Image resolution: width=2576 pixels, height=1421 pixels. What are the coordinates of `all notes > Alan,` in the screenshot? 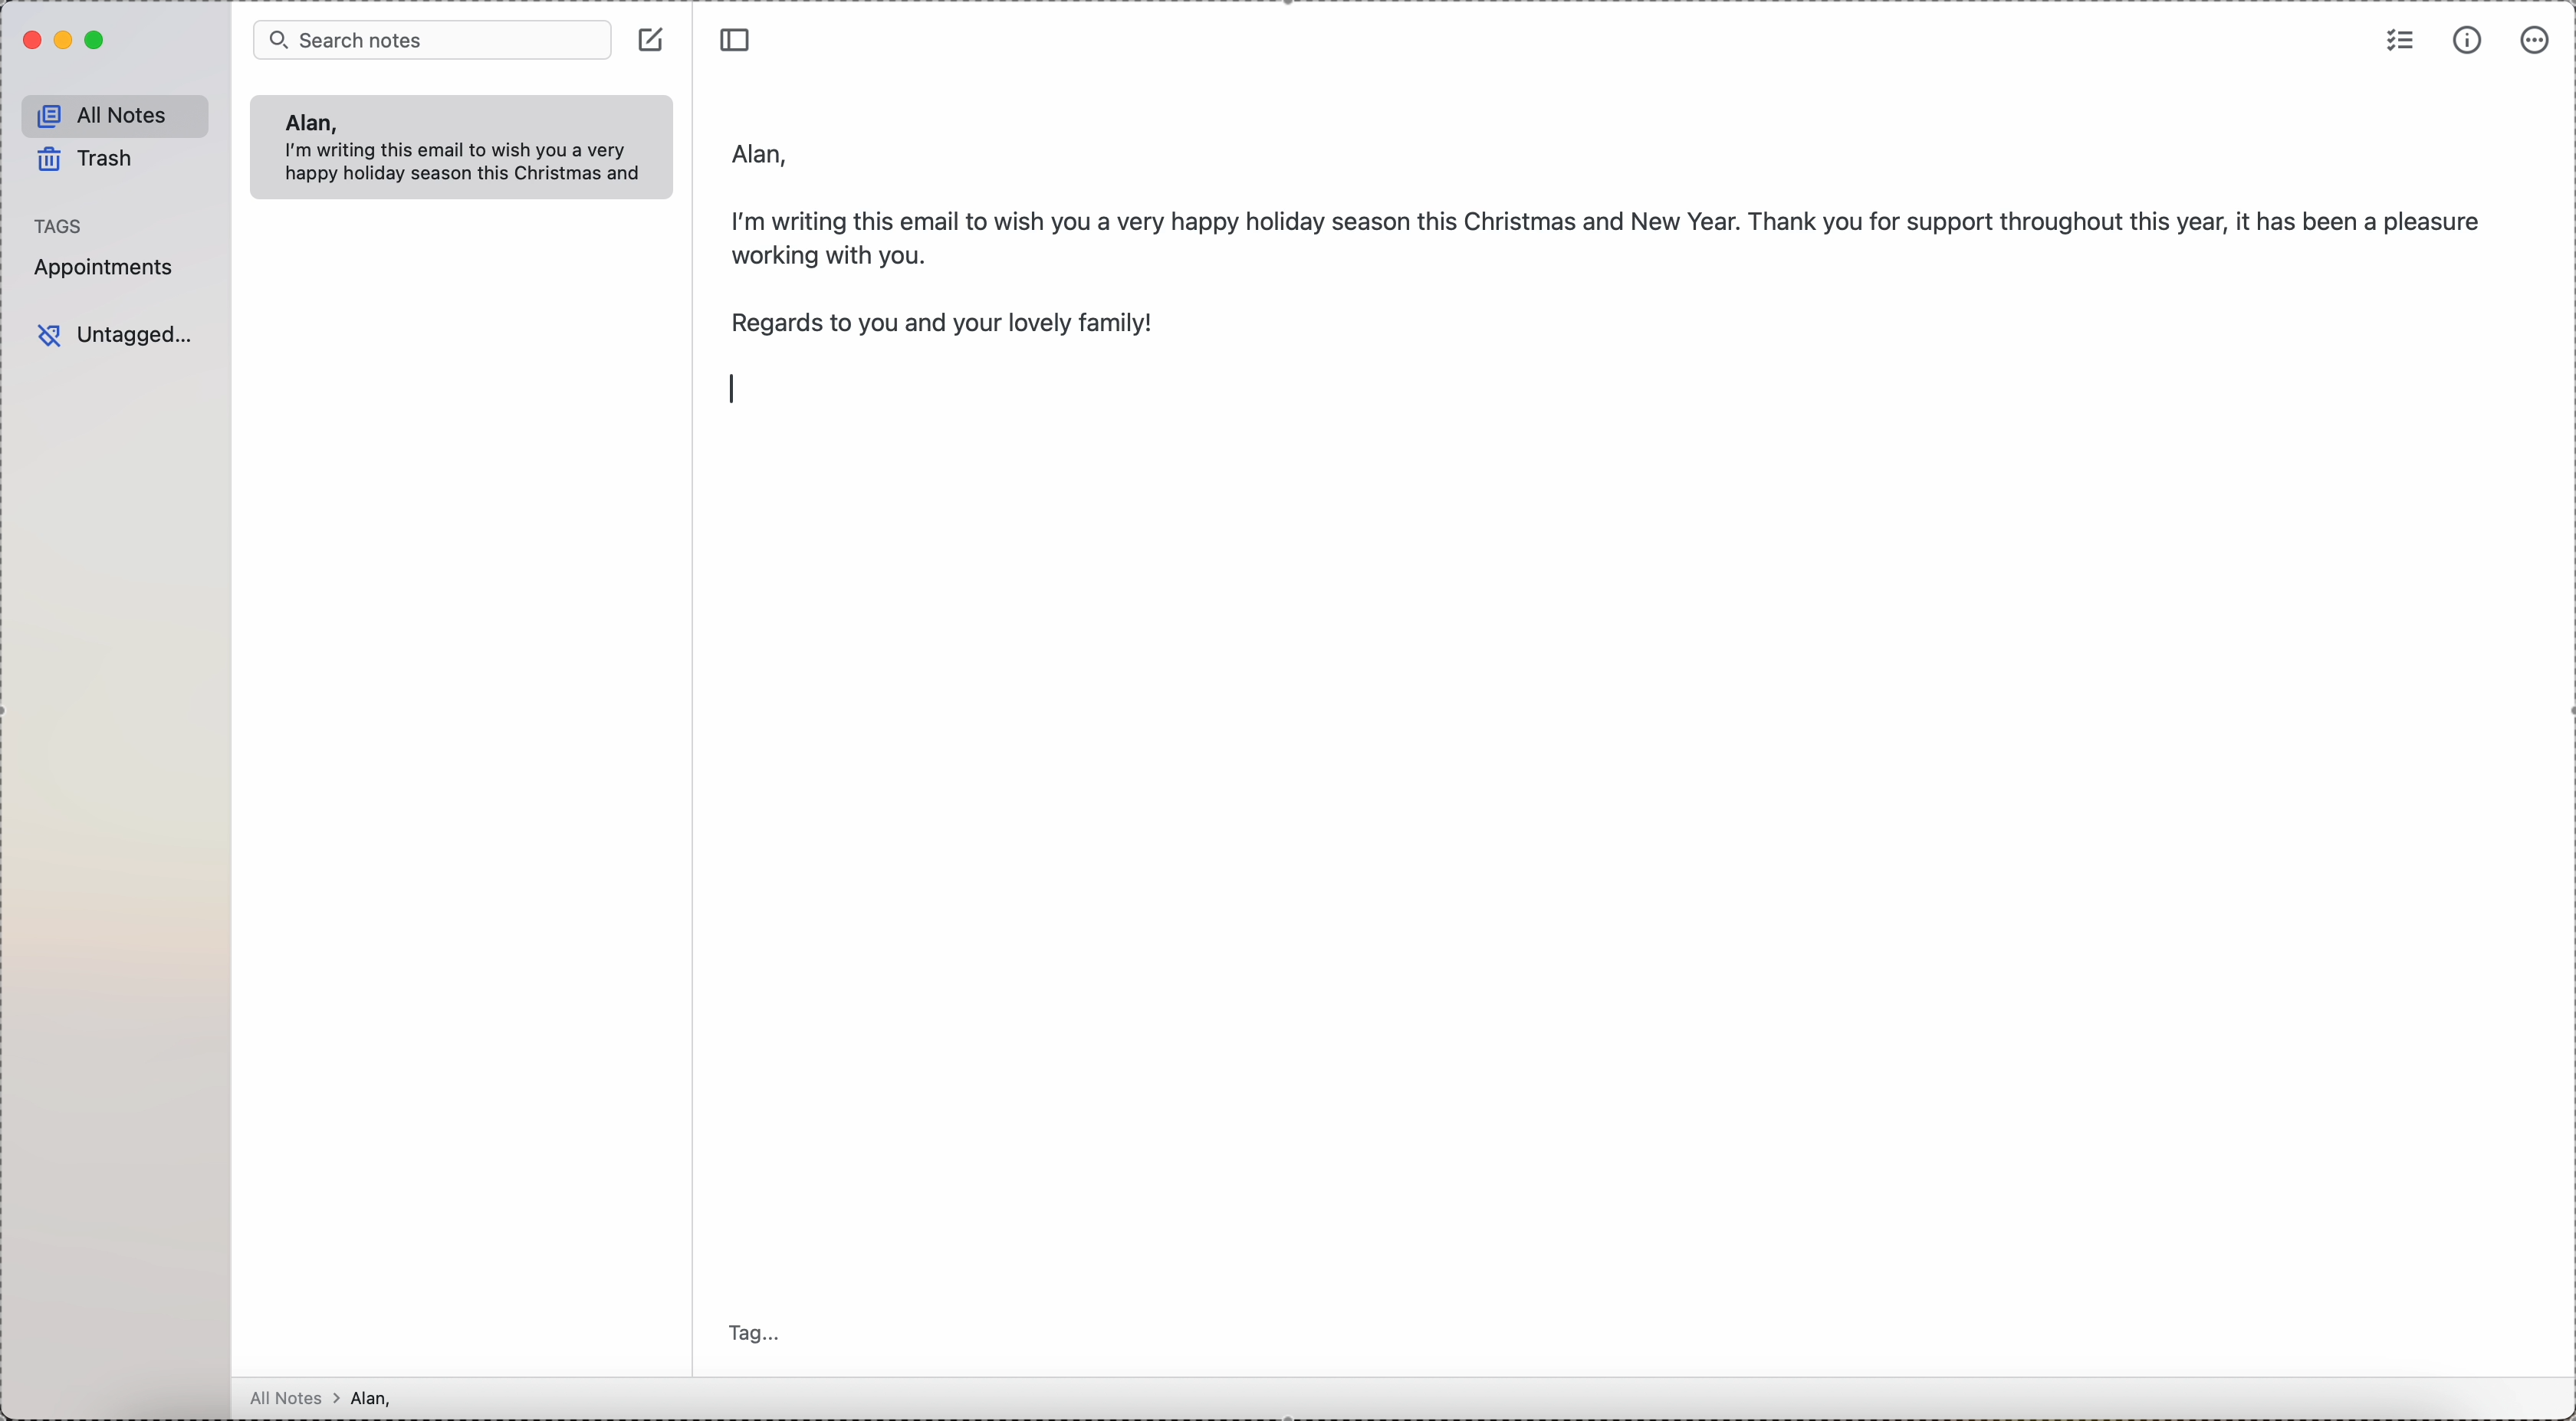 It's located at (327, 1398).